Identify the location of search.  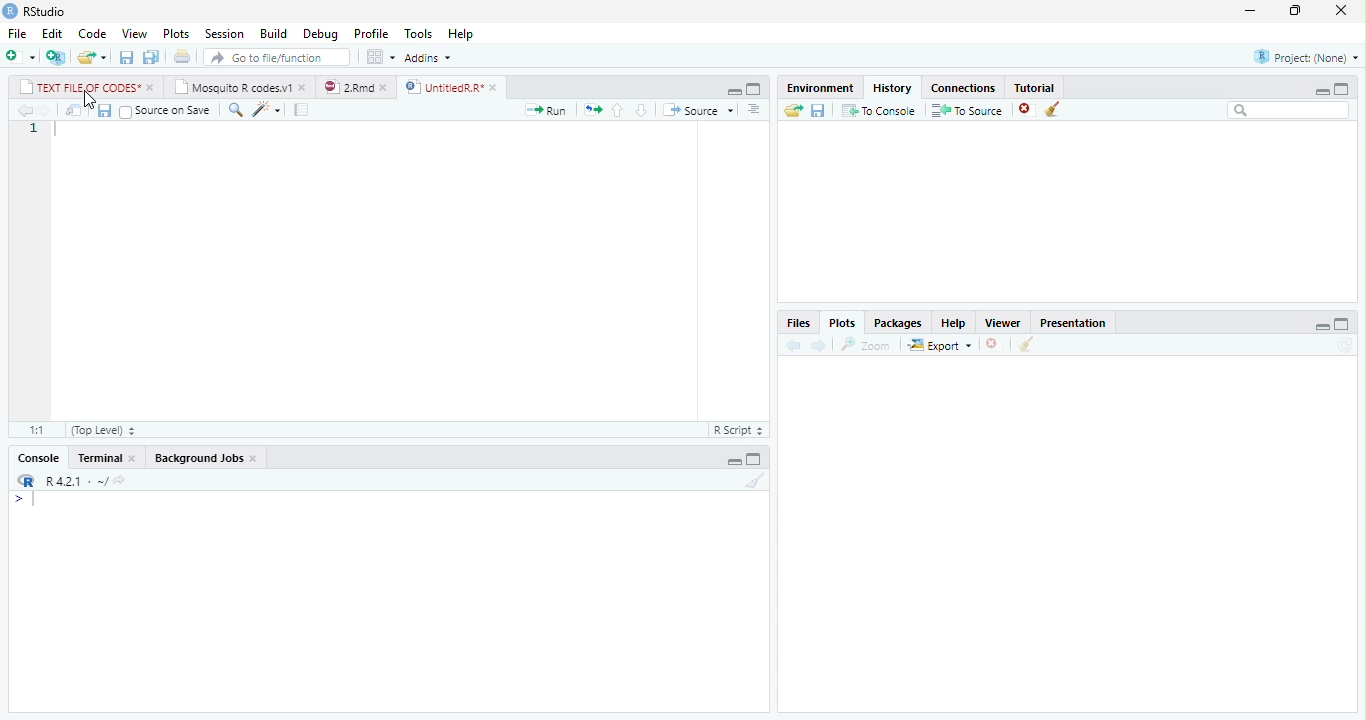
(236, 110).